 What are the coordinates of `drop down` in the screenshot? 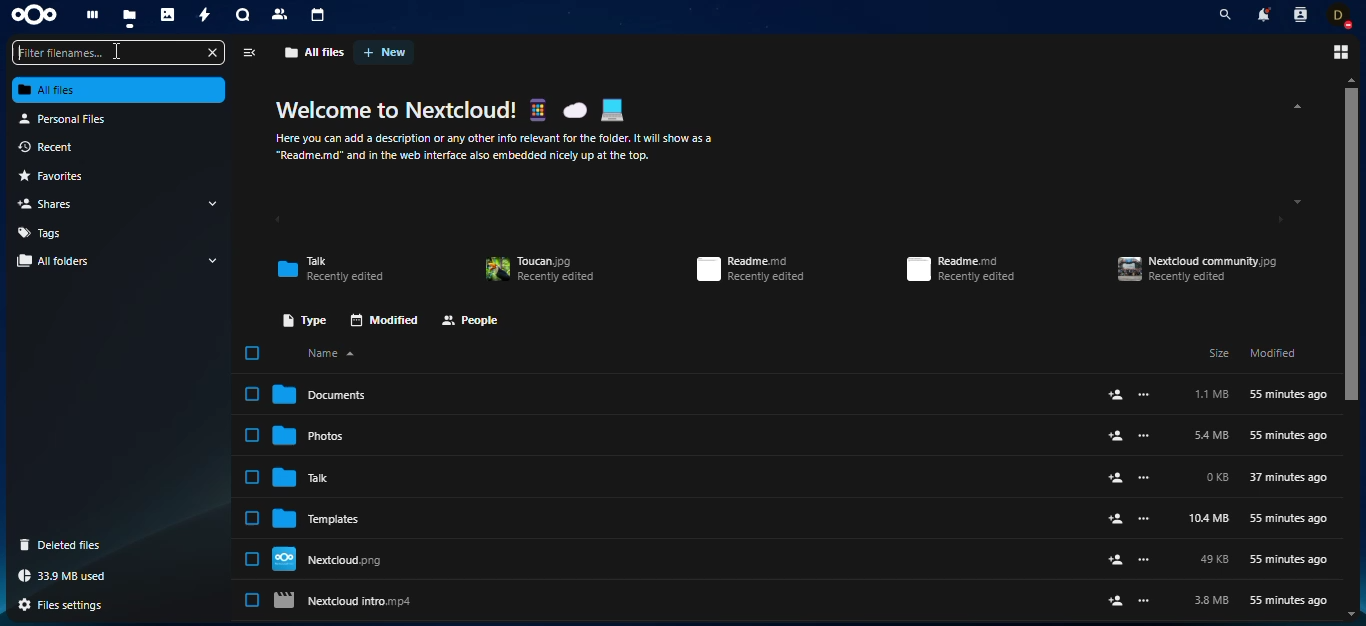 It's located at (214, 260).